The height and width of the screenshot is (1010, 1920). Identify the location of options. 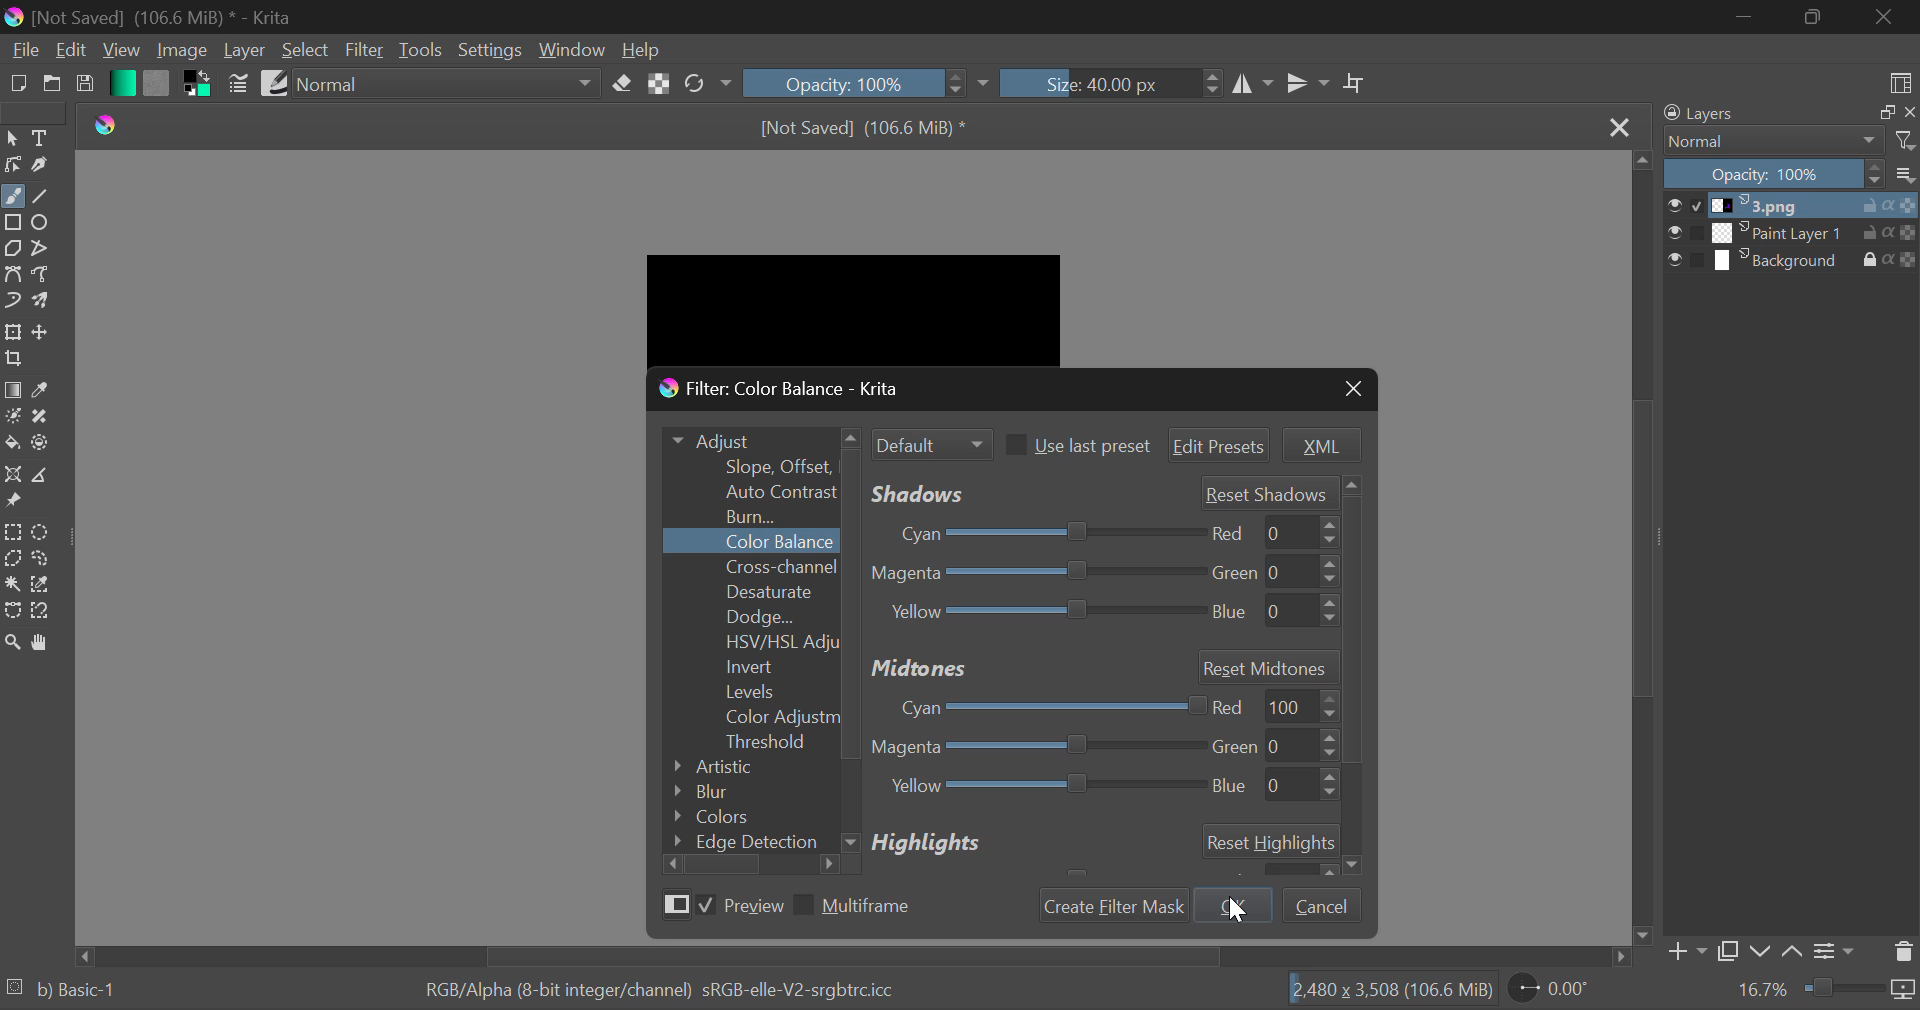
(1908, 173).